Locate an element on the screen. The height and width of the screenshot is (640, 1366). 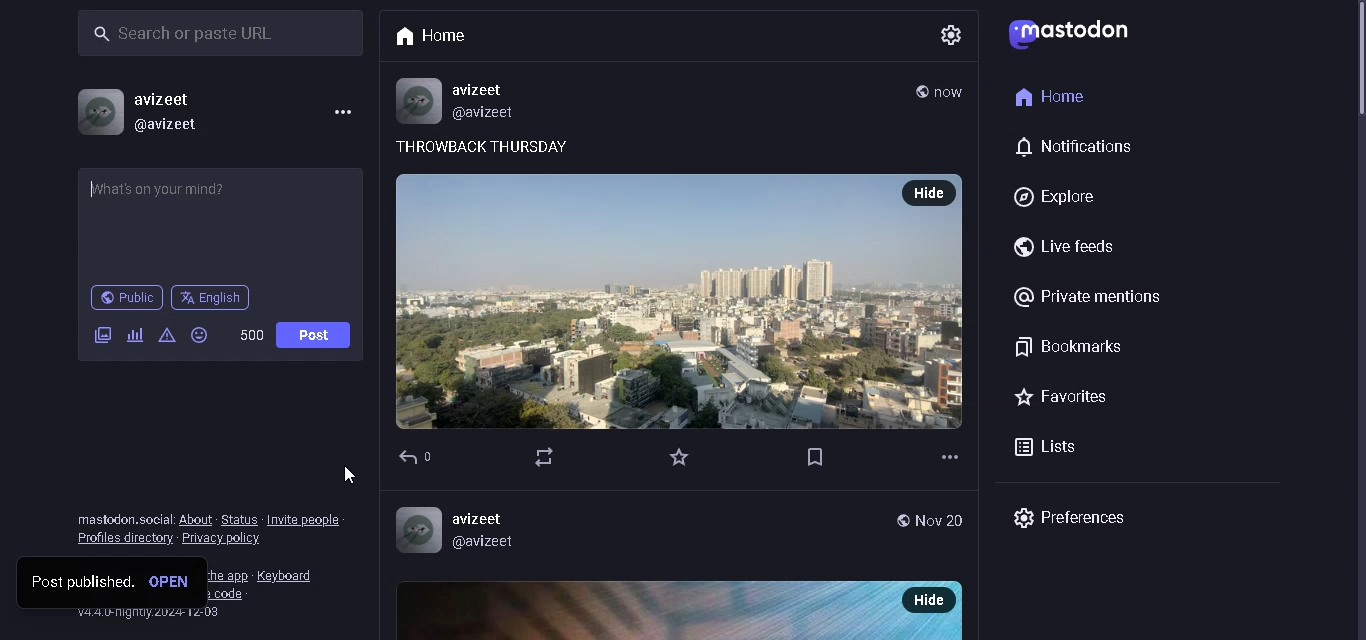
profile directory is located at coordinates (123, 539).